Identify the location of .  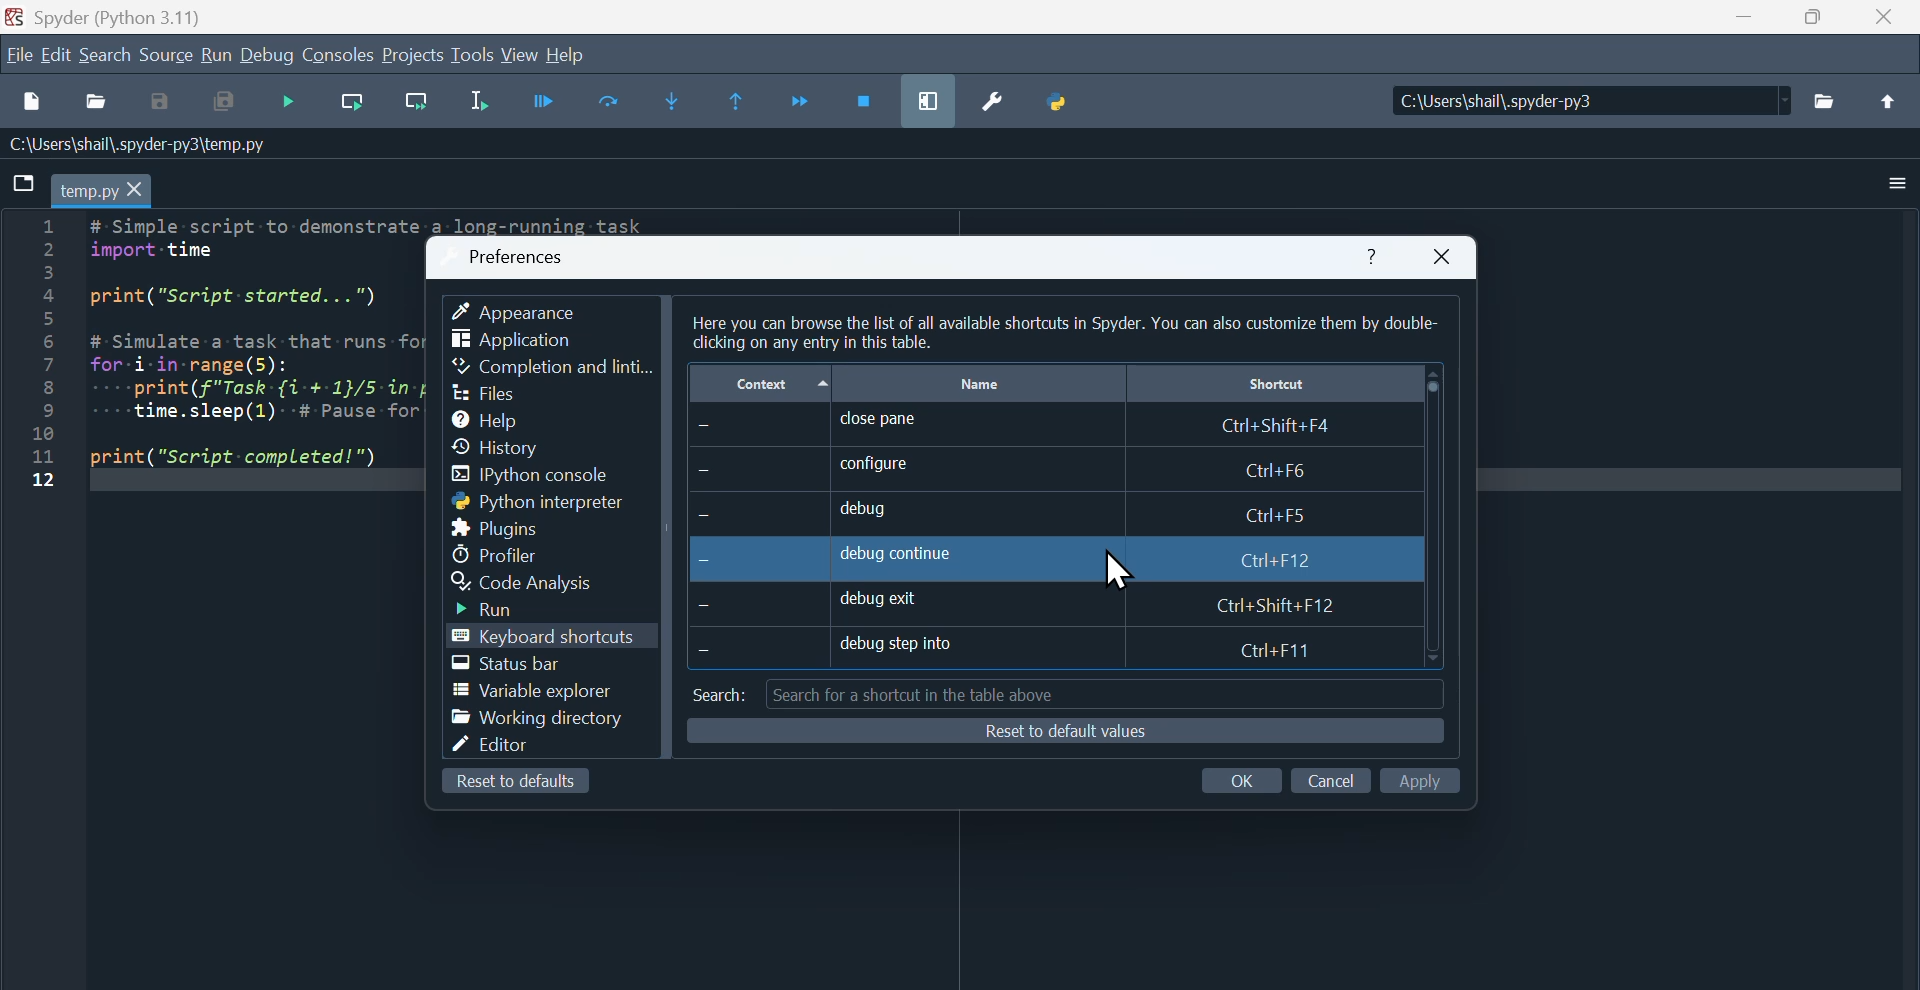
(145, 146).